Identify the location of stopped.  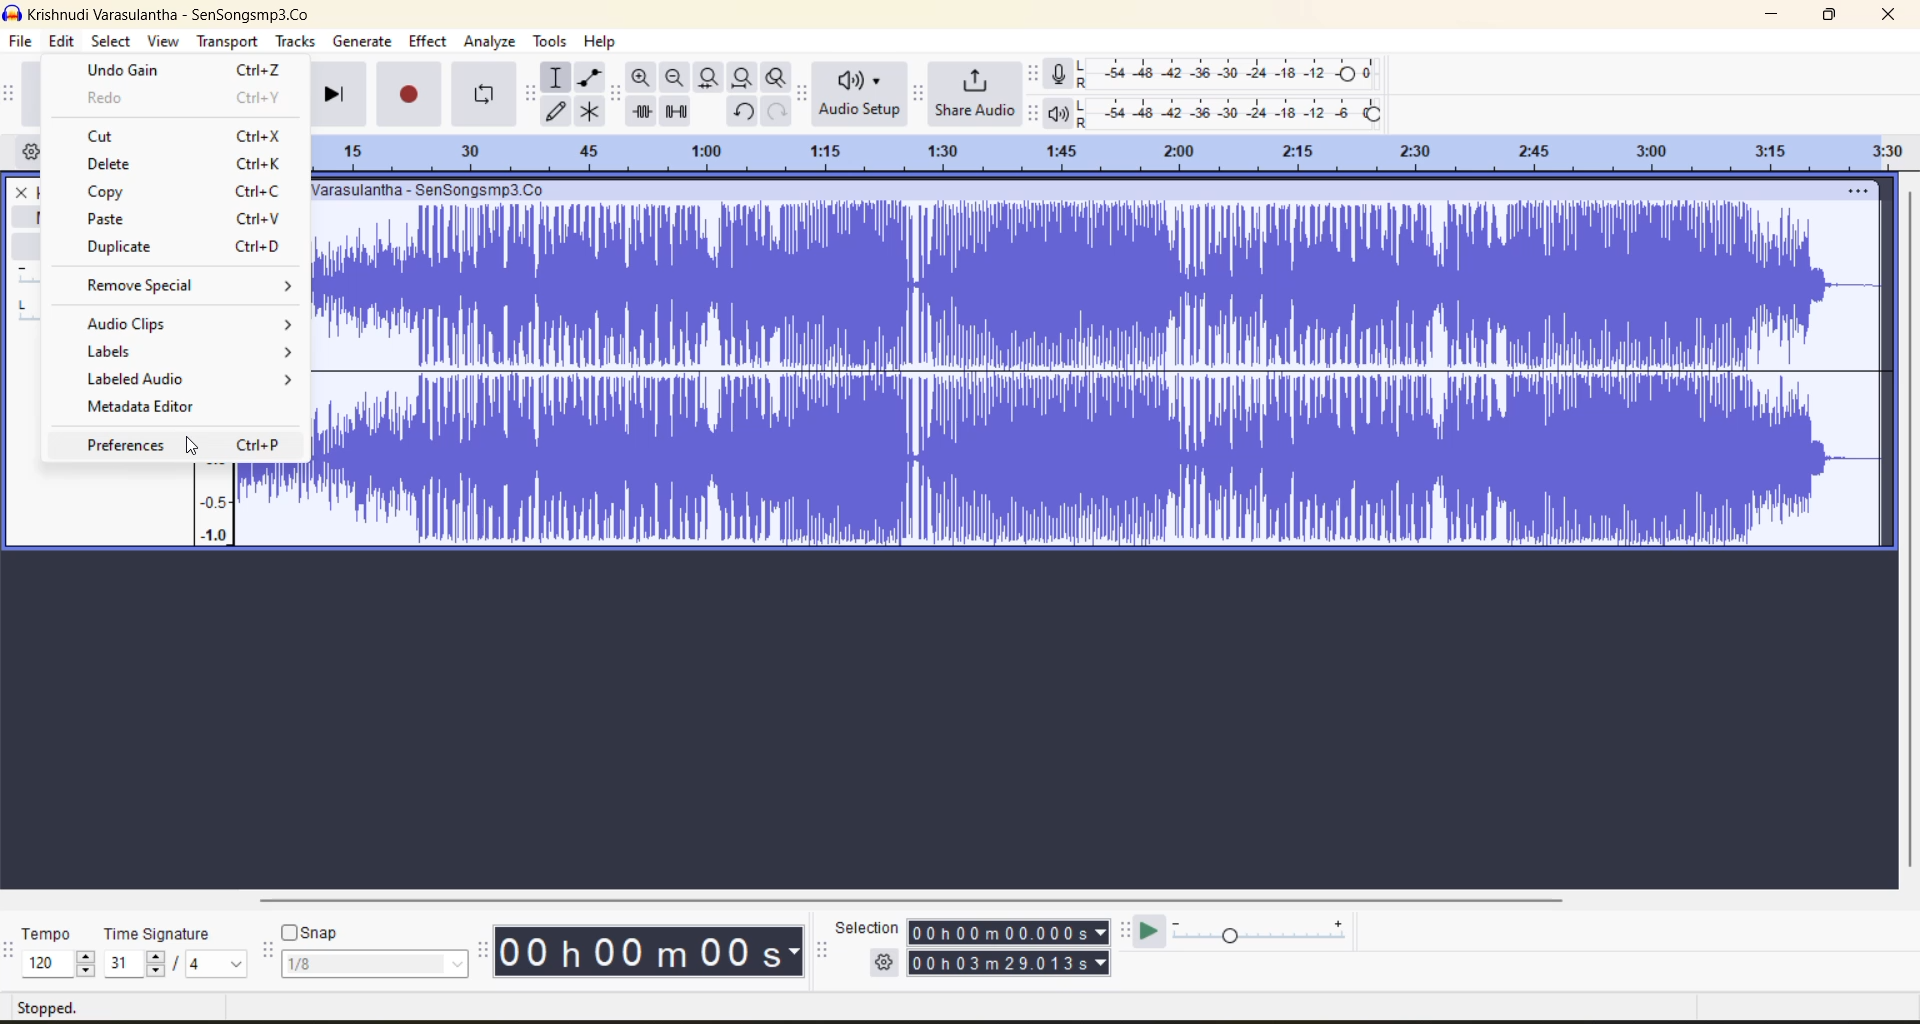
(52, 1008).